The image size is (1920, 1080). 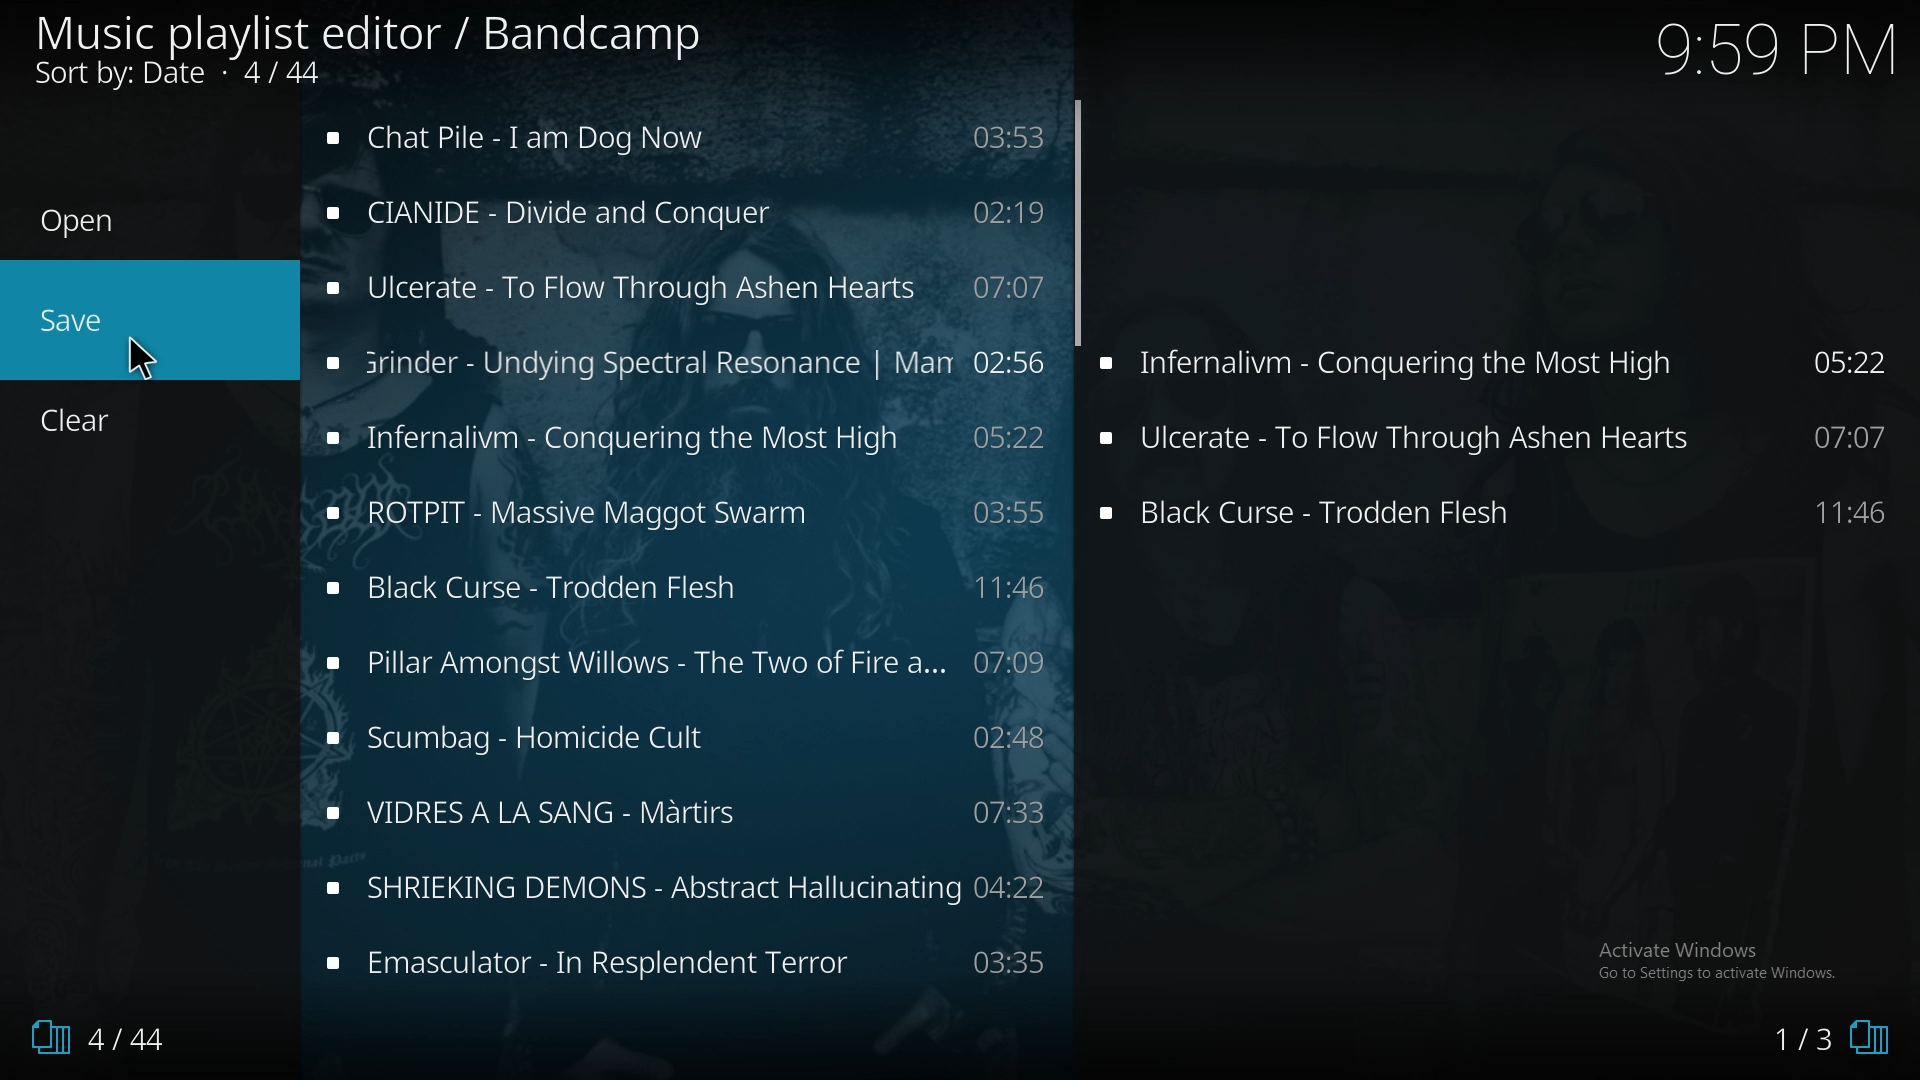 I want to click on music, so click(x=690, y=812).